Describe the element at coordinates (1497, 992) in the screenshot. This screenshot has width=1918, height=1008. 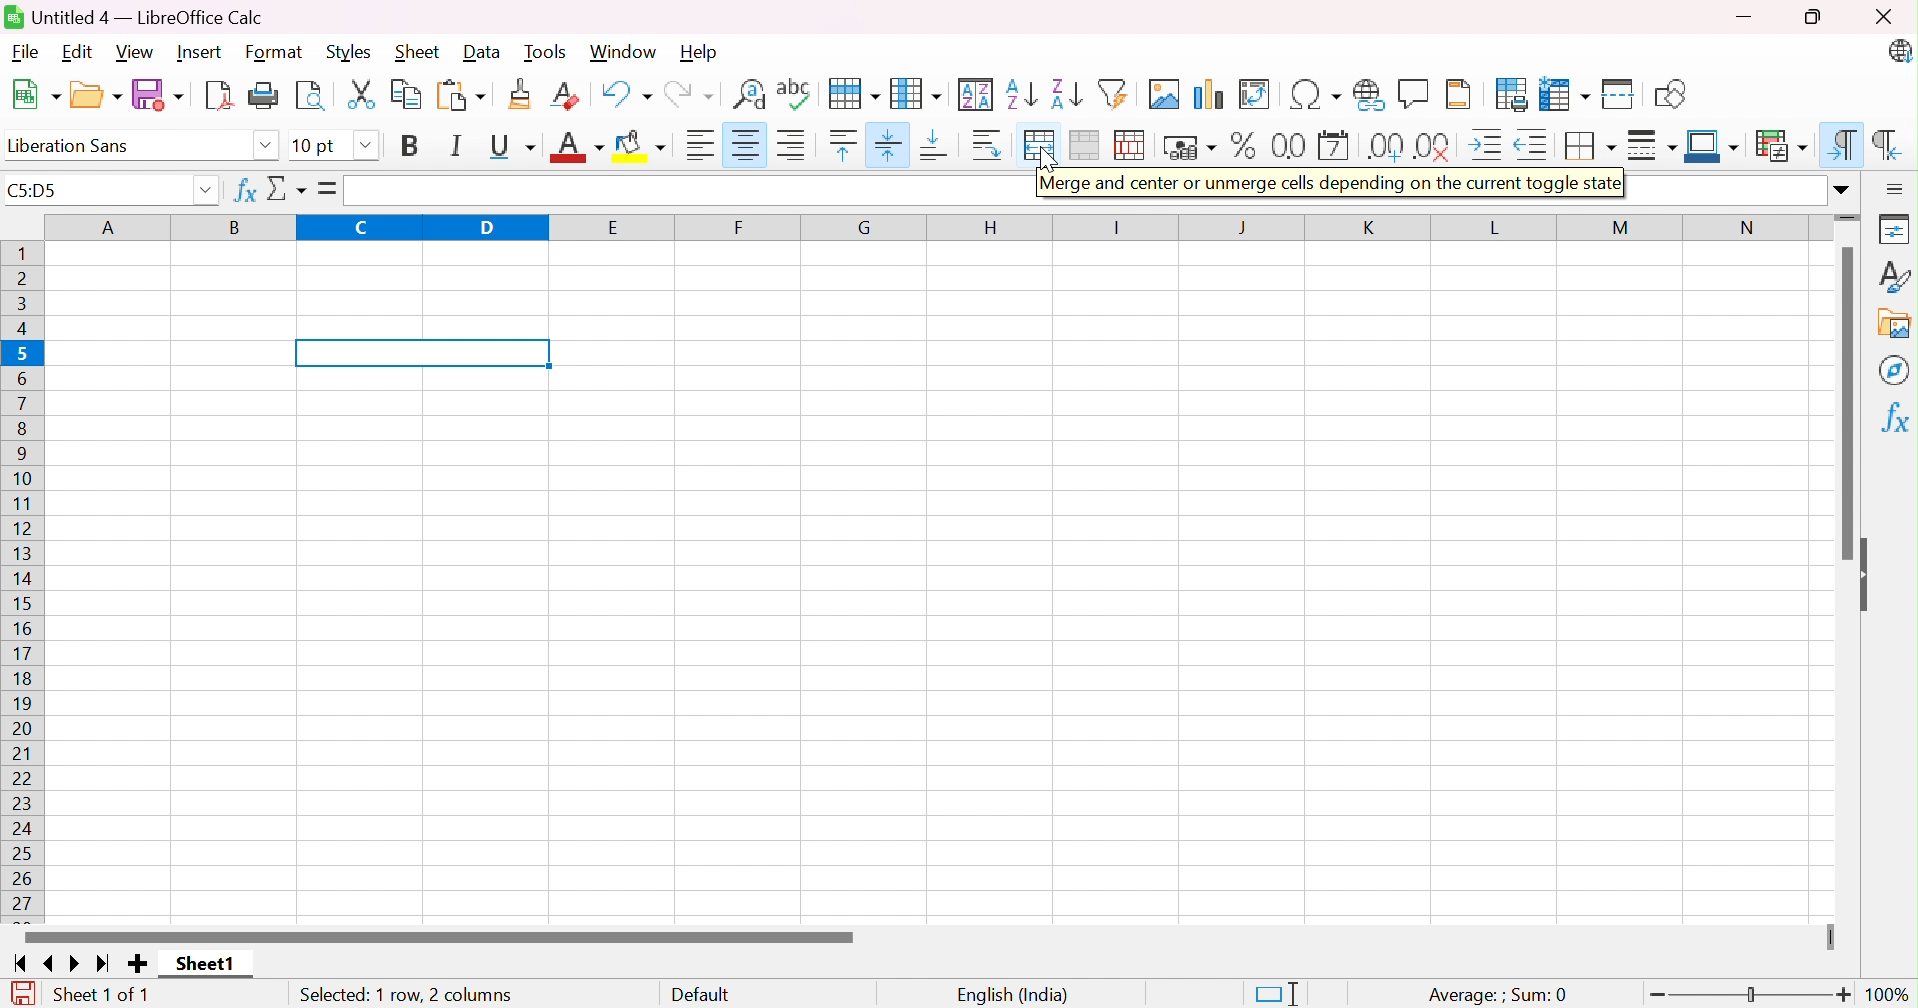
I see `Average: ;Sum: 0` at that location.